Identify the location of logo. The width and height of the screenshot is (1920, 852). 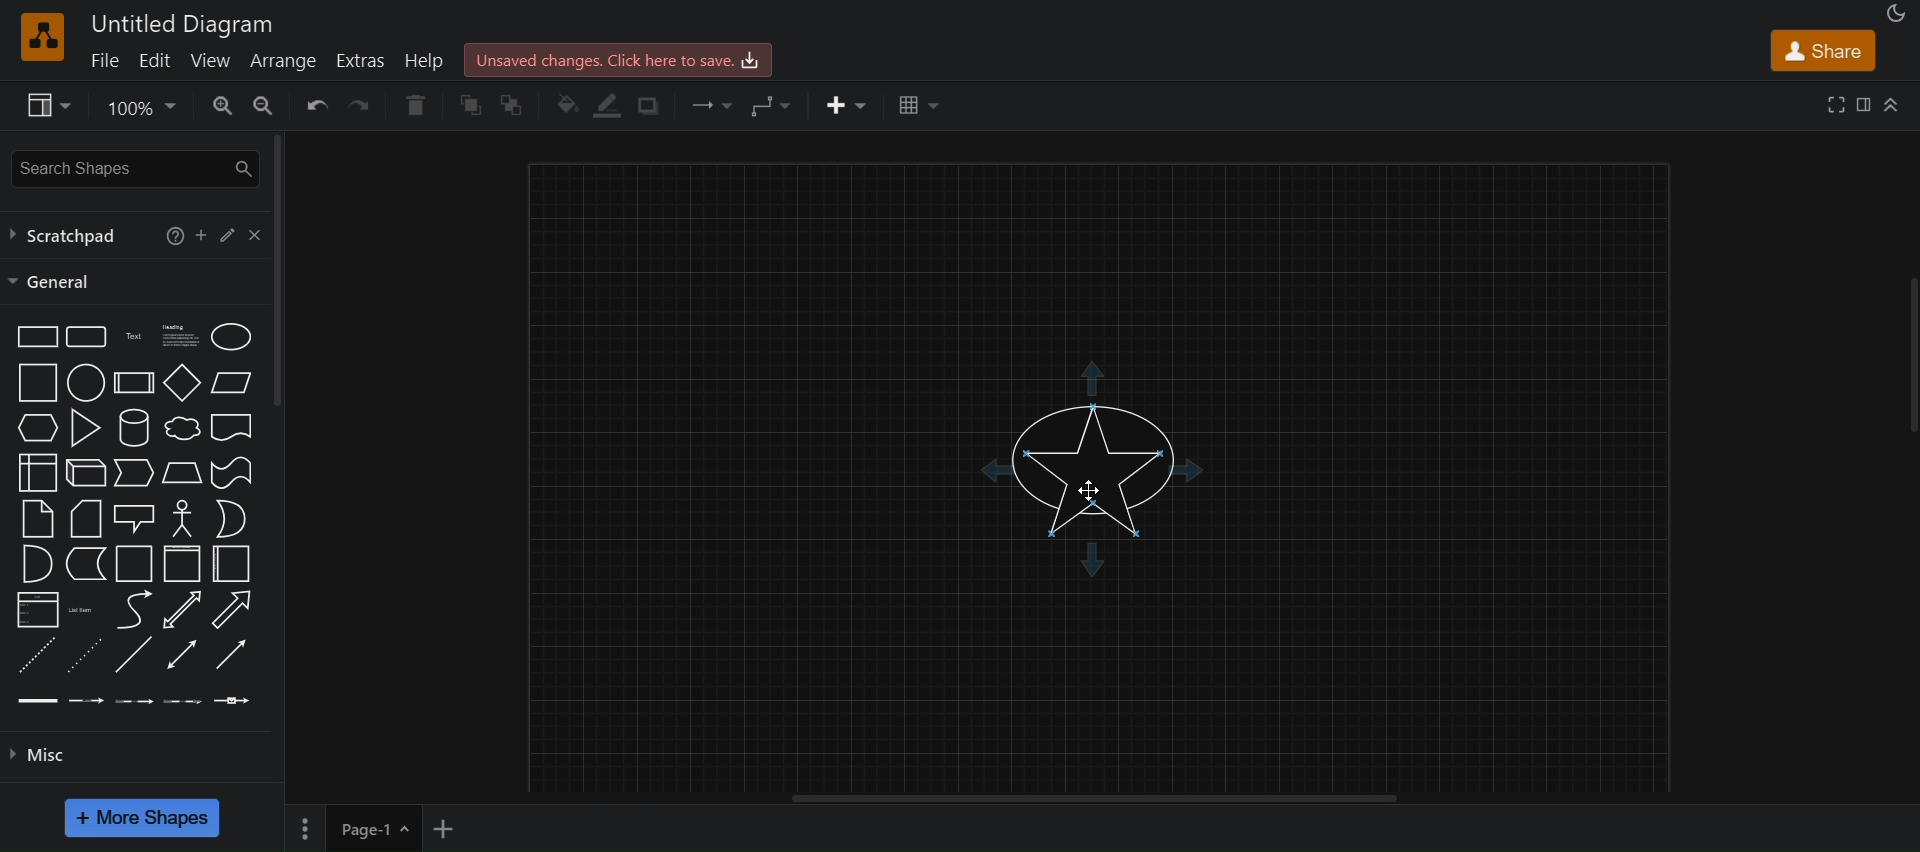
(42, 37).